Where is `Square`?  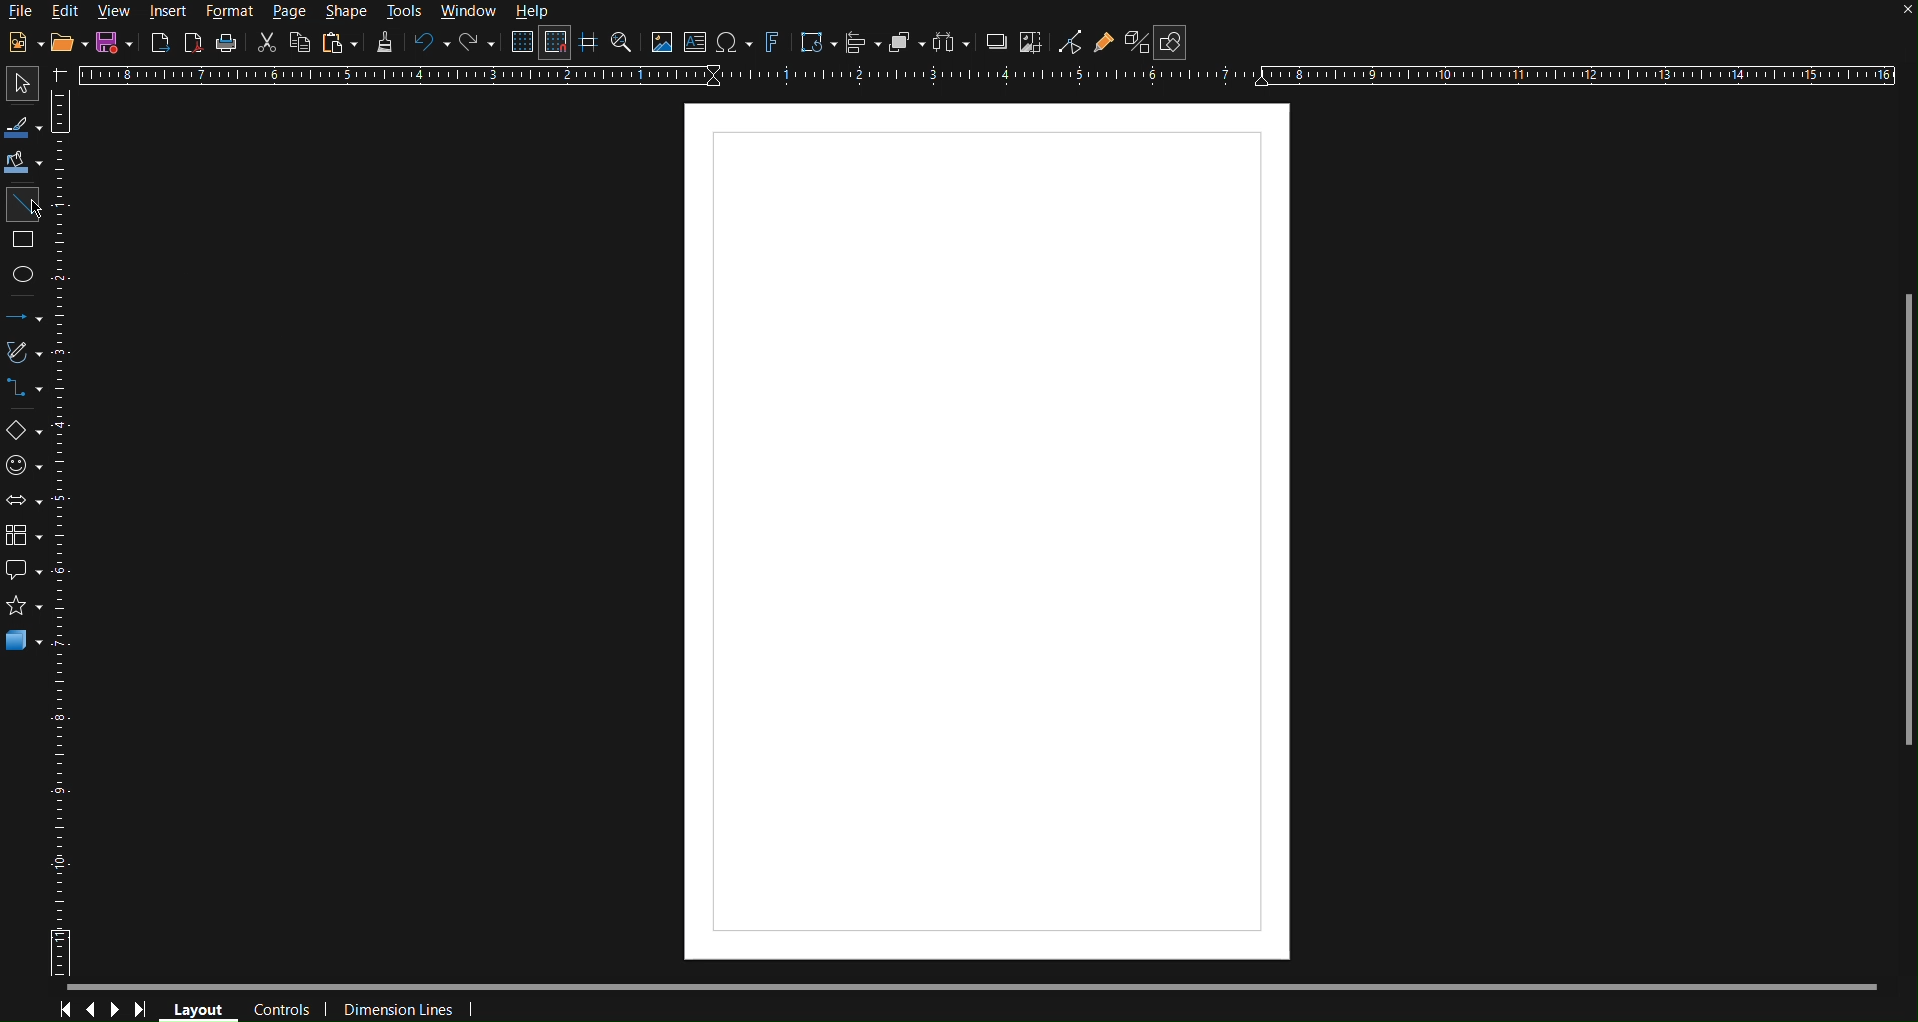 Square is located at coordinates (24, 243).